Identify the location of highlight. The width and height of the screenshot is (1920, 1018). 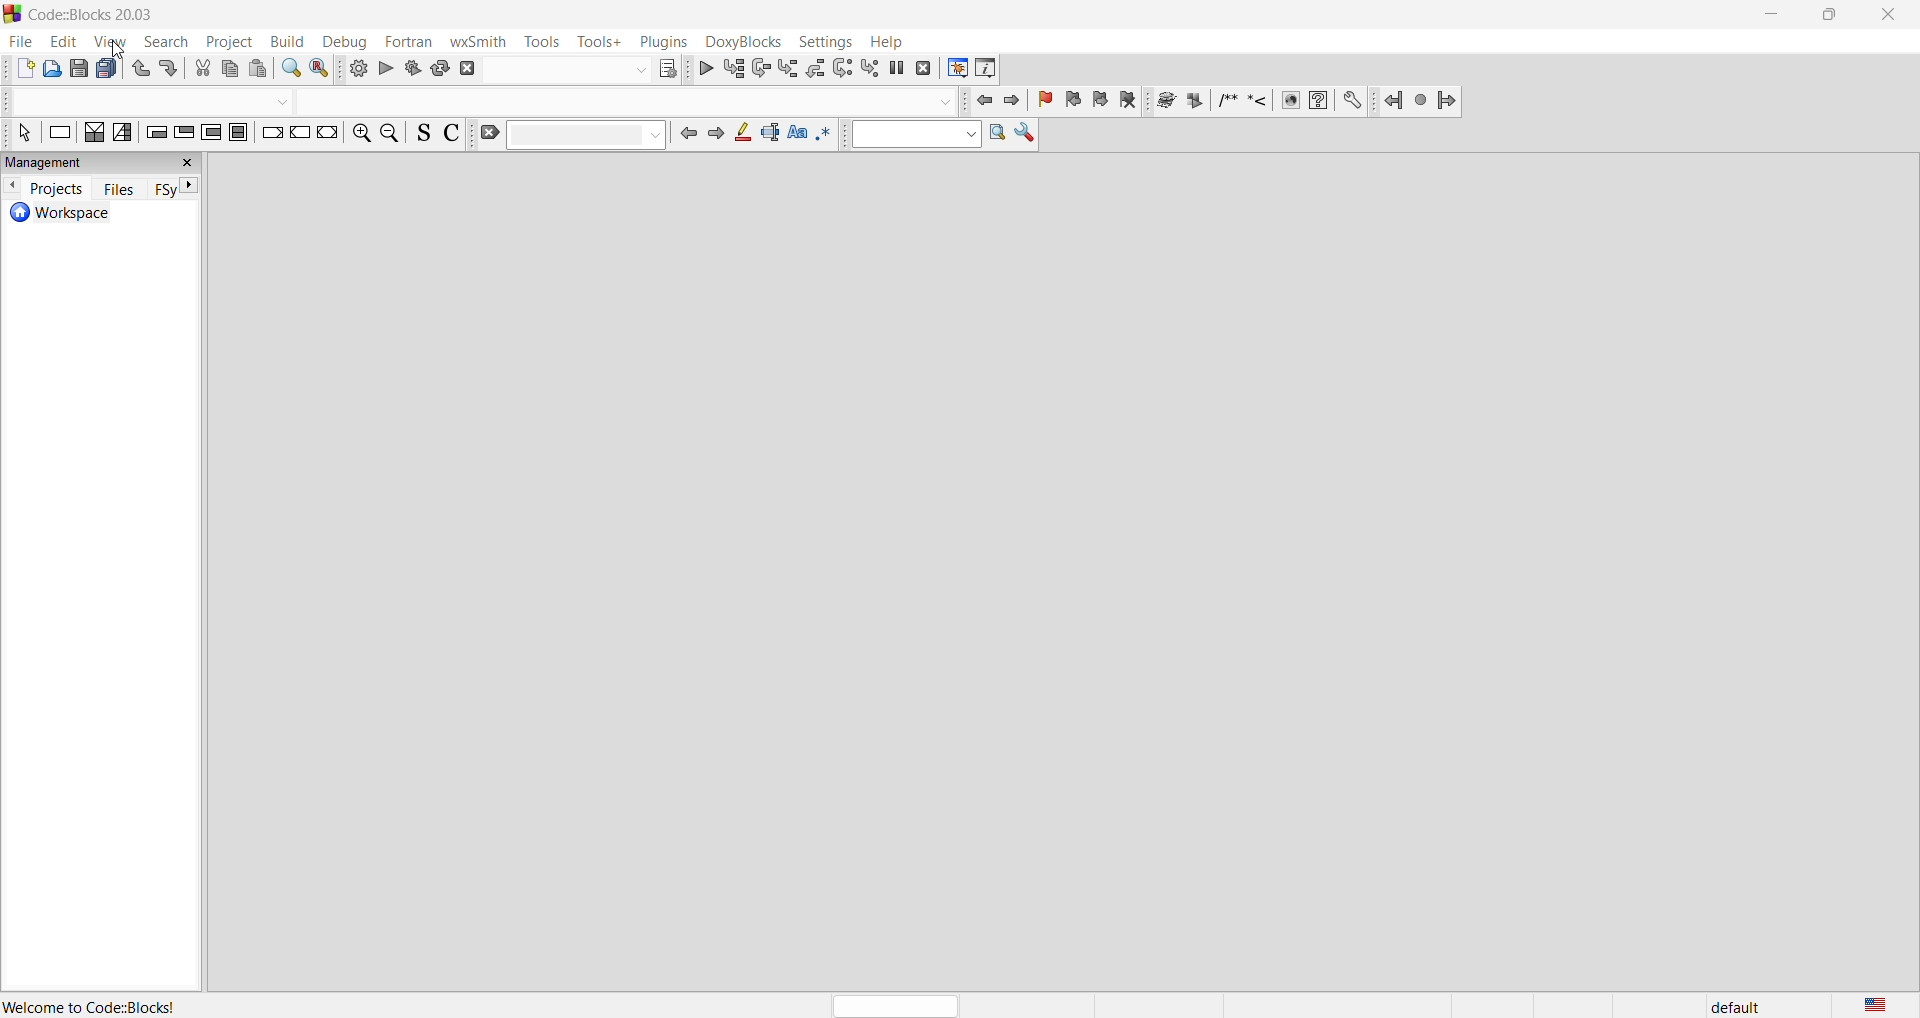
(745, 134).